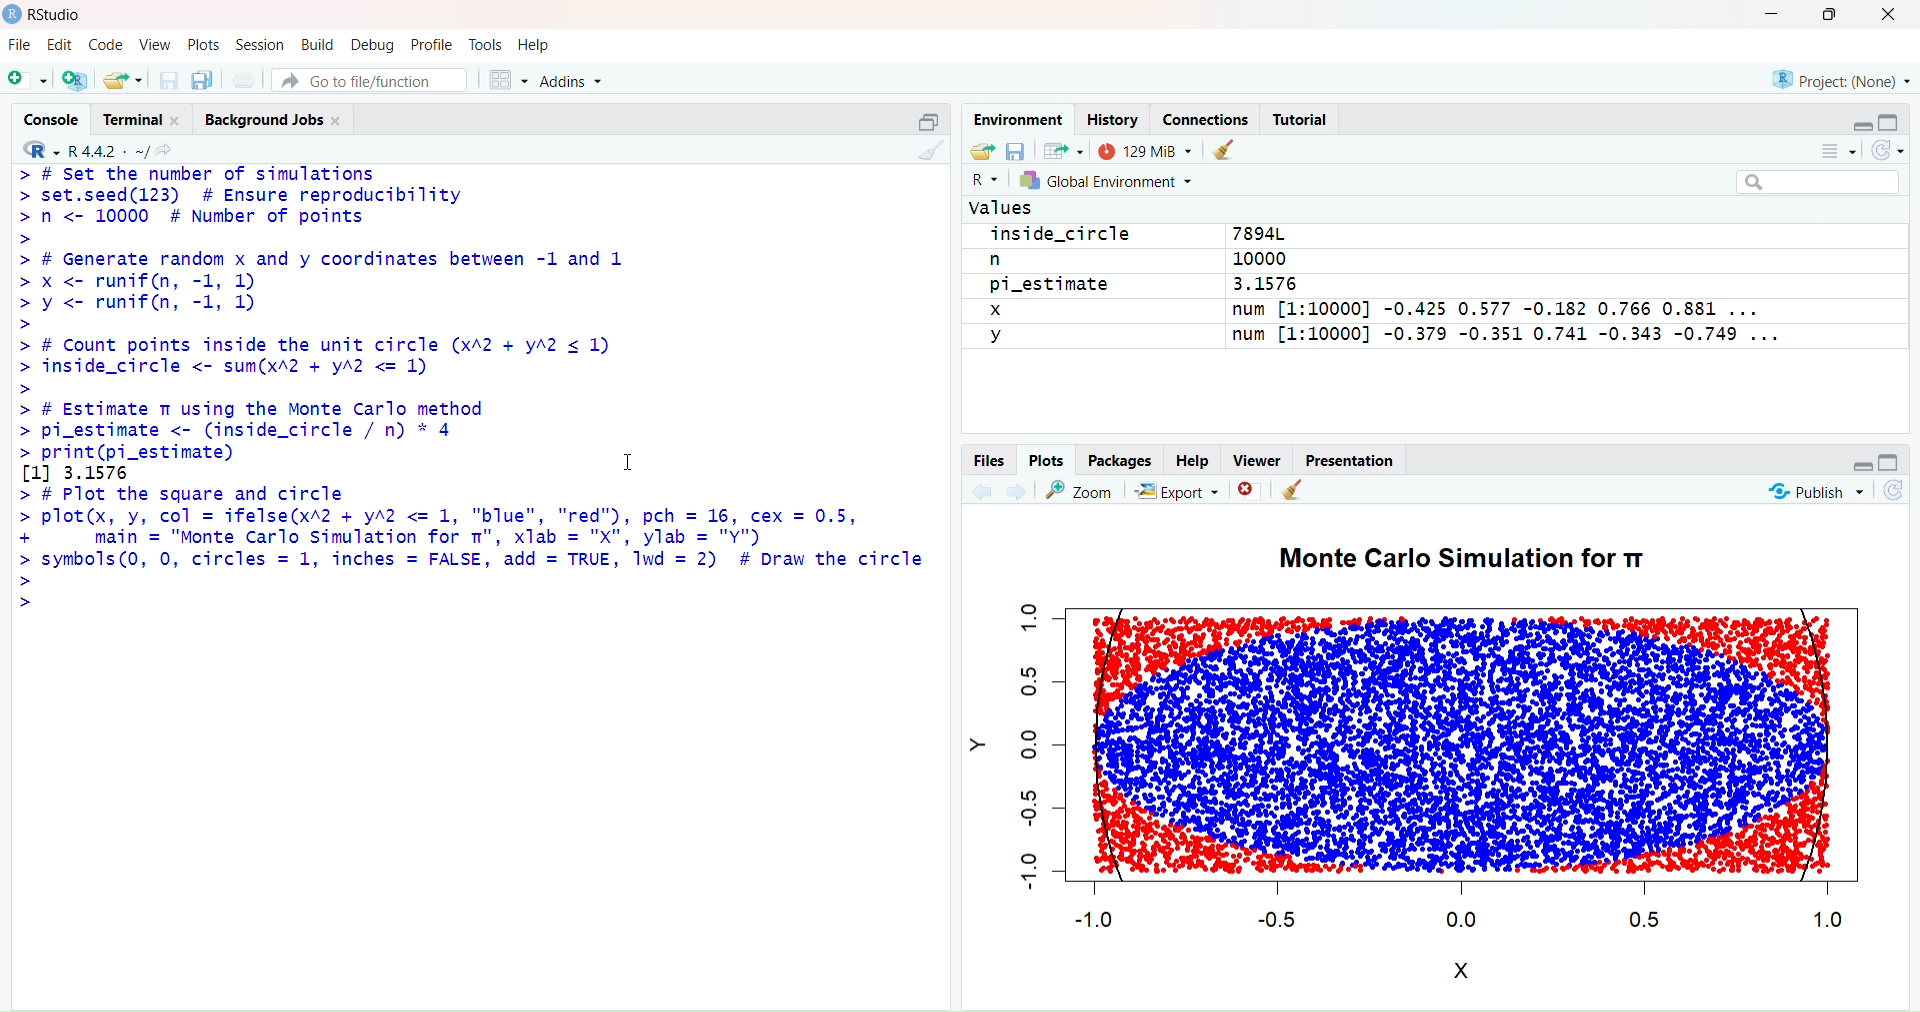 Image resolution: width=1920 pixels, height=1012 pixels. Describe the element at coordinates (1177, 495) in the screenshot. I see `Export` at that location.